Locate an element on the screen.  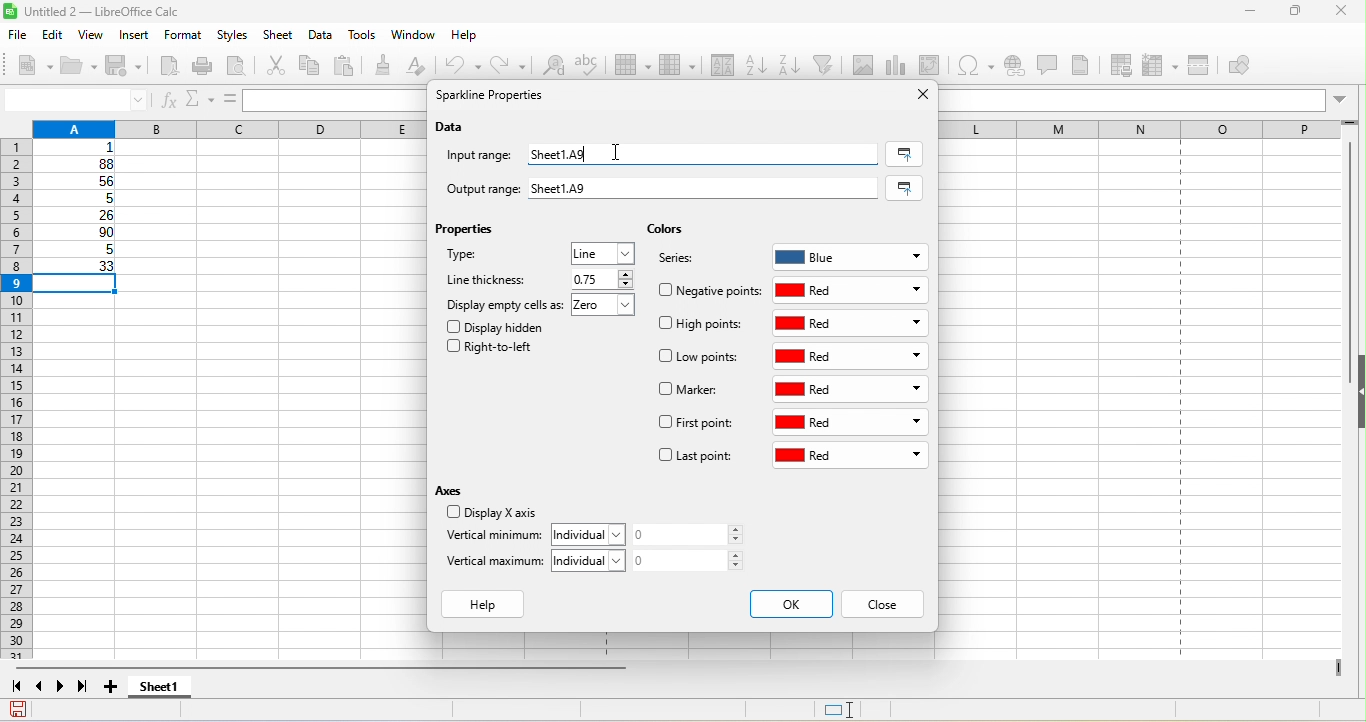
window is located at coordinates (413, 37).